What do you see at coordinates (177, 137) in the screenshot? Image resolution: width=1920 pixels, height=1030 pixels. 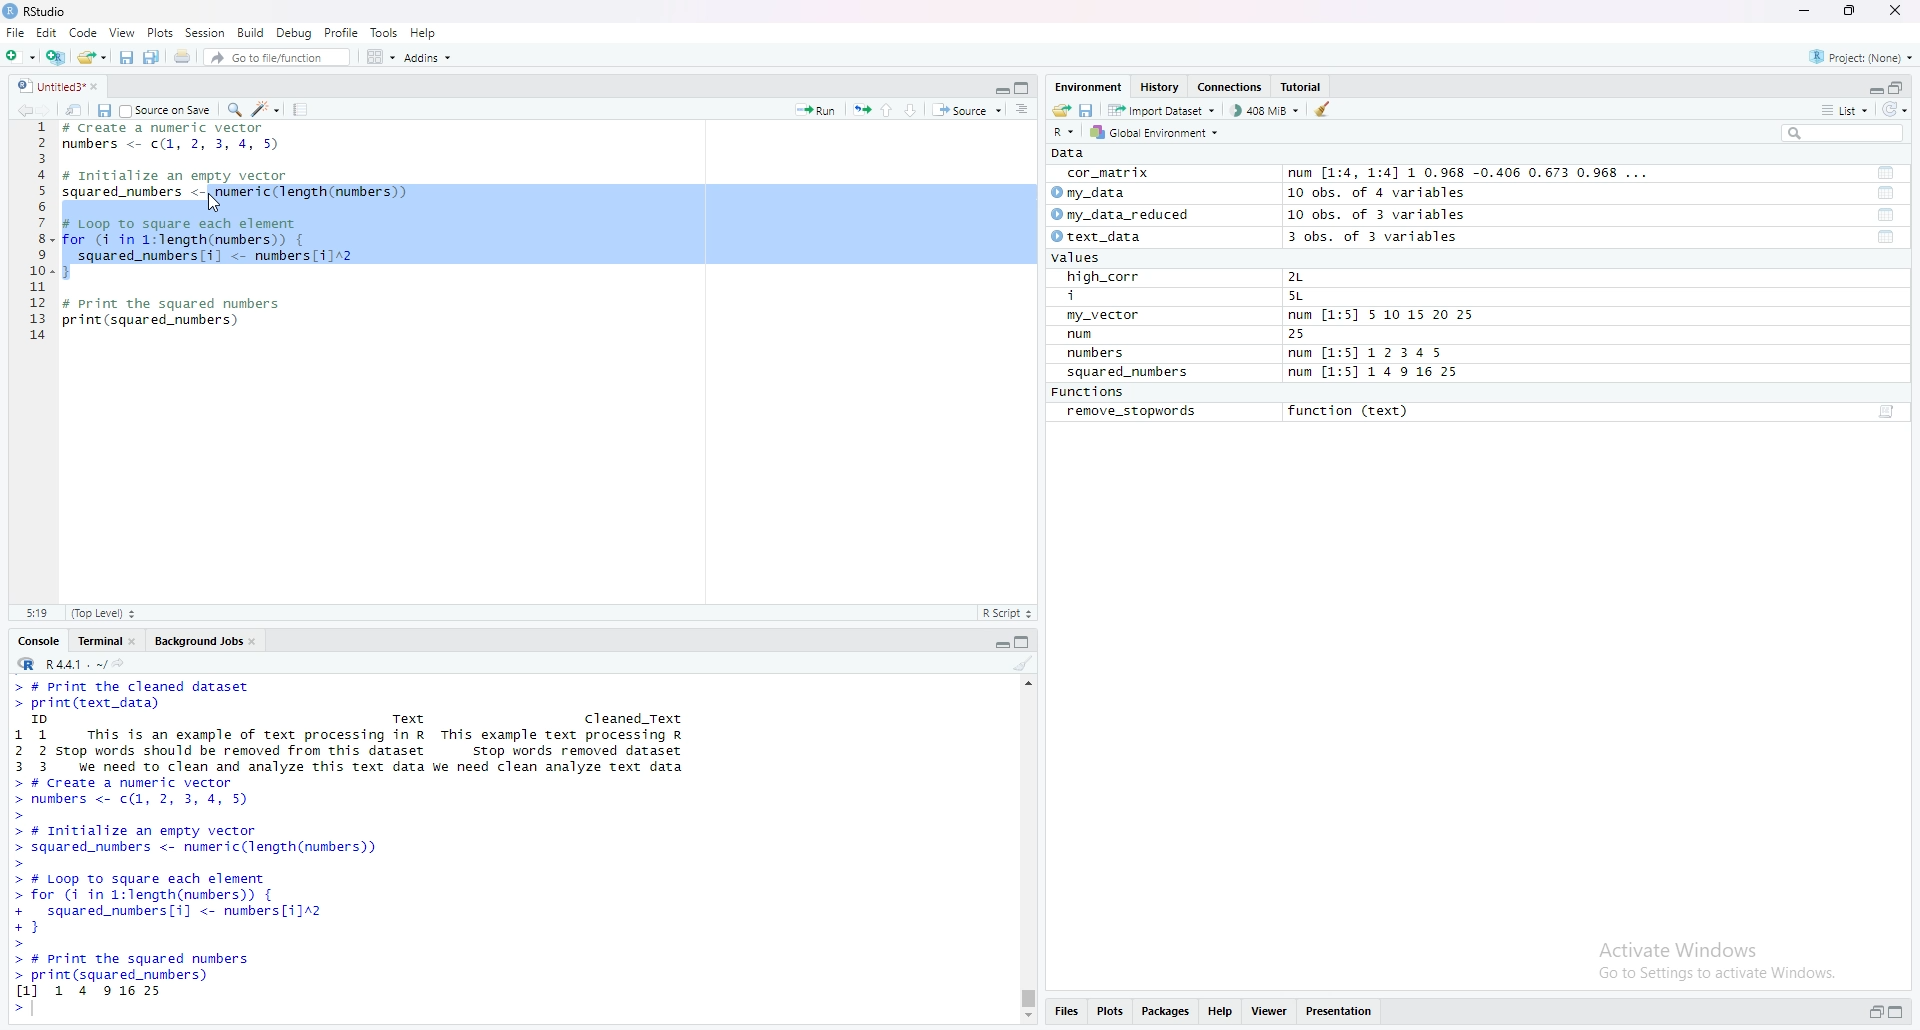 I see `# Create a number vector numbers <- c(1, 2, 3, 4,5)` at bounding box center [177, 137].